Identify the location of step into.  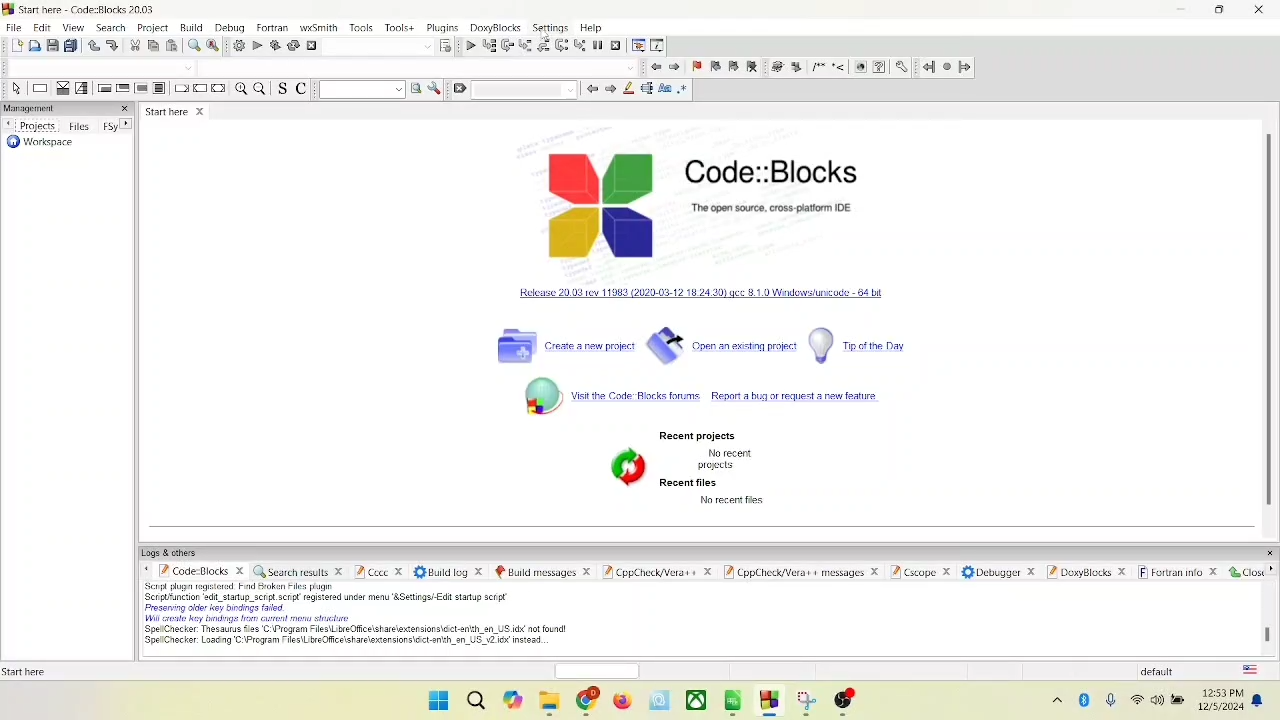
(522, 45).